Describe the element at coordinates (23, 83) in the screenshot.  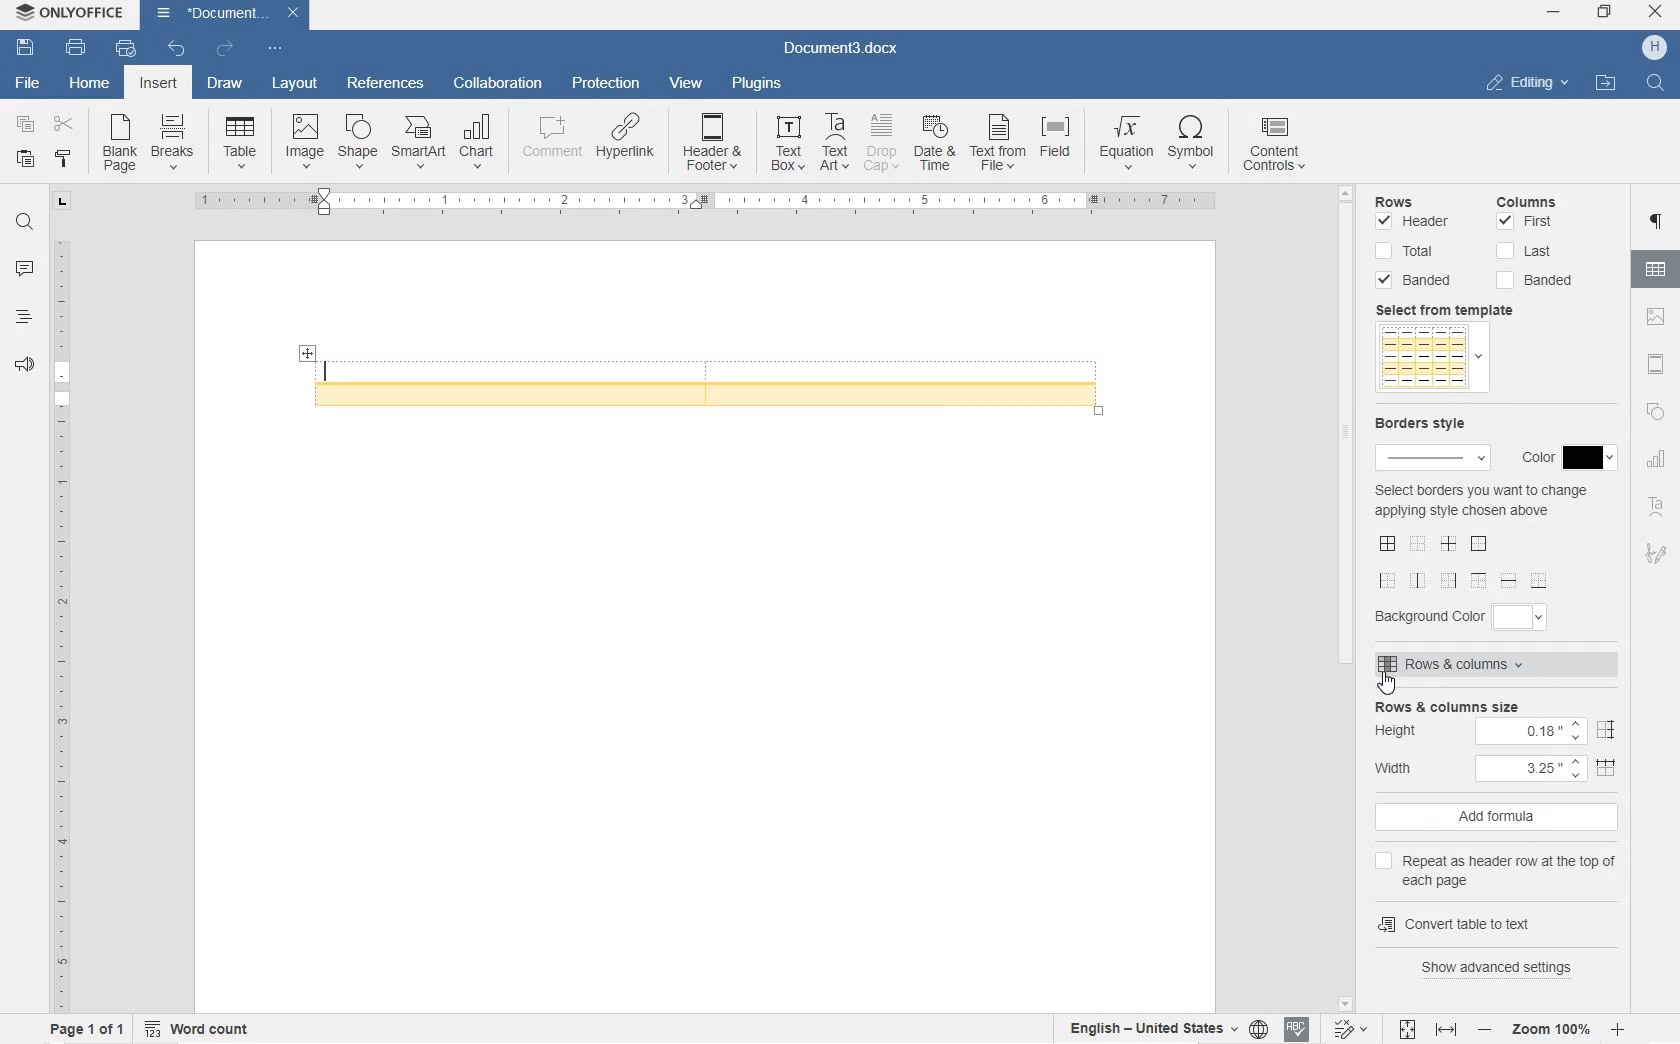
I see `FILE` at that location.